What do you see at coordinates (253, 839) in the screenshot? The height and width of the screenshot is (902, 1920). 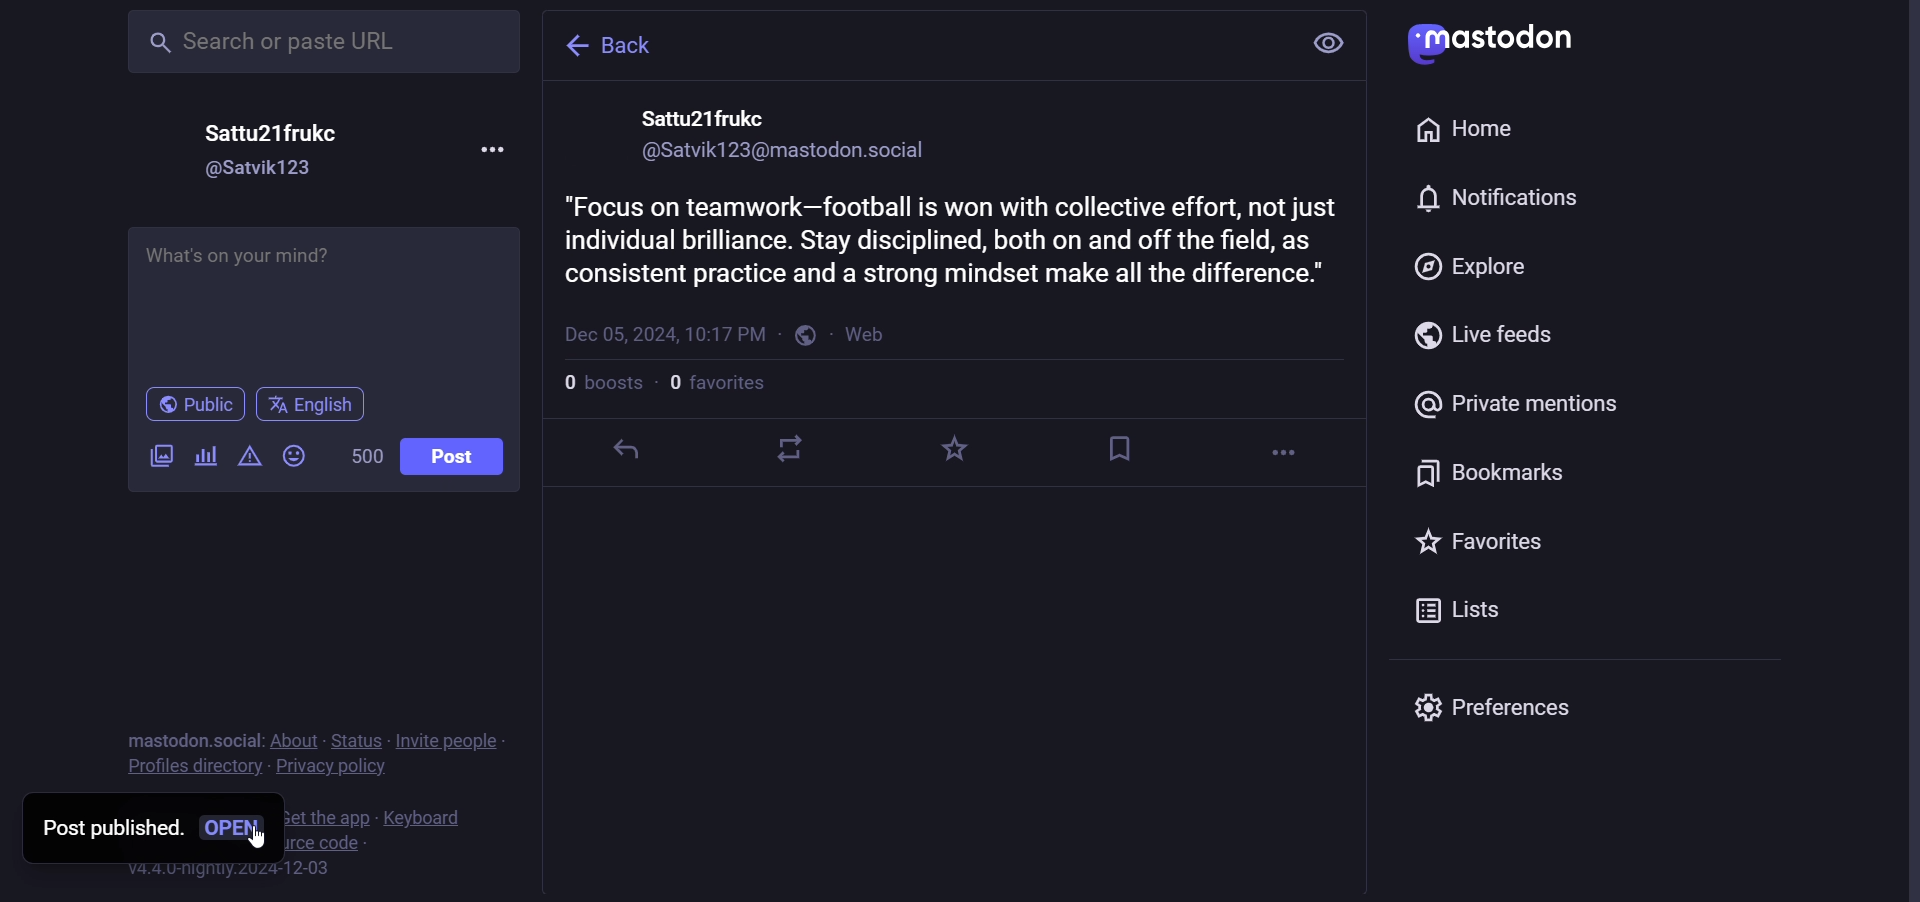 I see `cursor` at bounding box center [253, 839].